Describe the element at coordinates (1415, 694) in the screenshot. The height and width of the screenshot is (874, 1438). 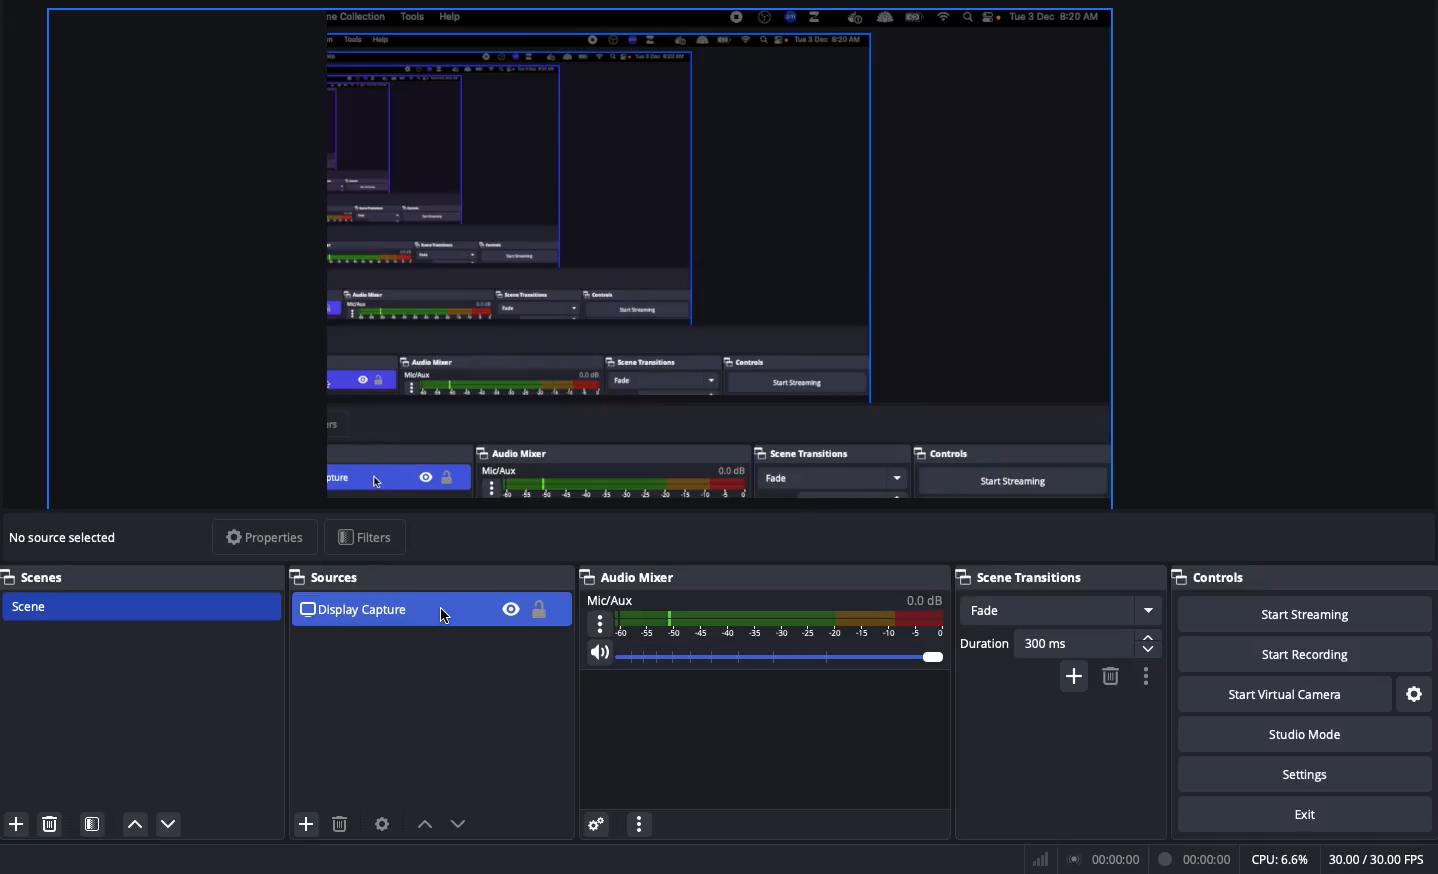
I see `Settings` at that location.